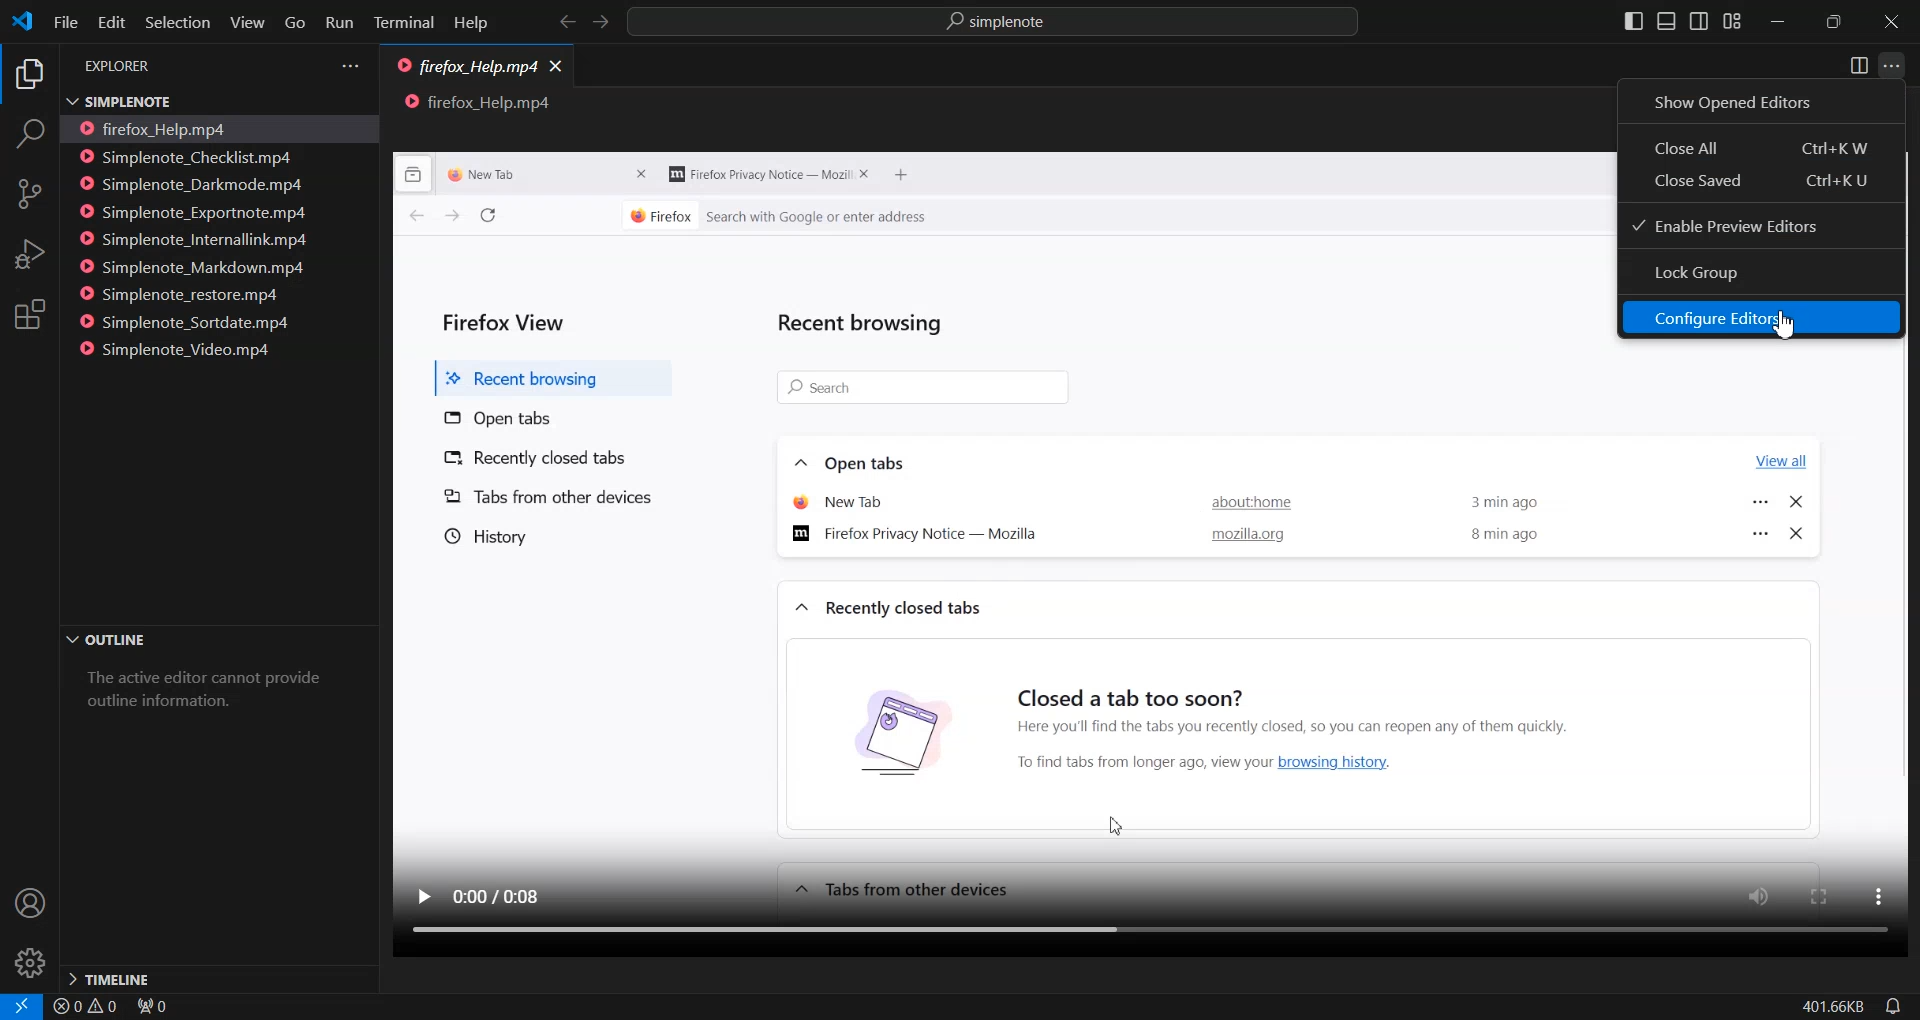 The width and height of the screenshot is (1920, 1020). What do you see at coordinates (193, 156) in the screenshot?
I see `Simplenote_Checklist.mp4` at bounding box center [193, 156].